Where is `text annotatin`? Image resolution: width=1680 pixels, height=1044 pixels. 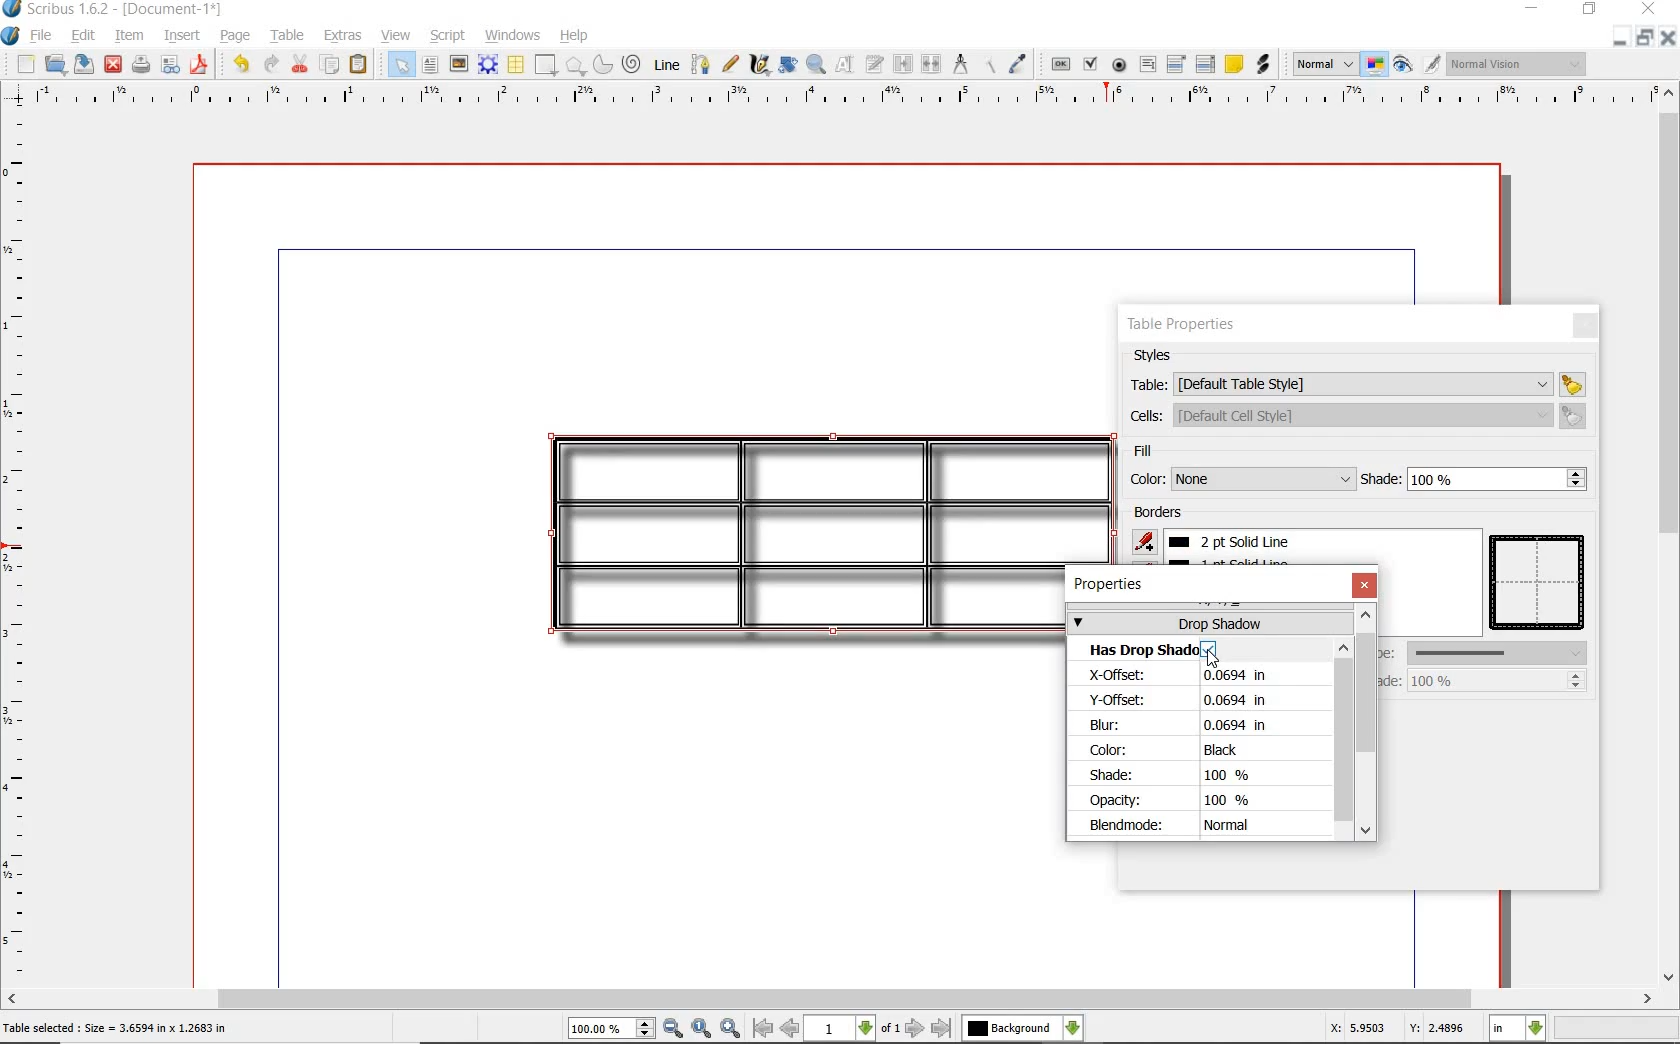
text annotatin is located at coordinates (1234, 63).